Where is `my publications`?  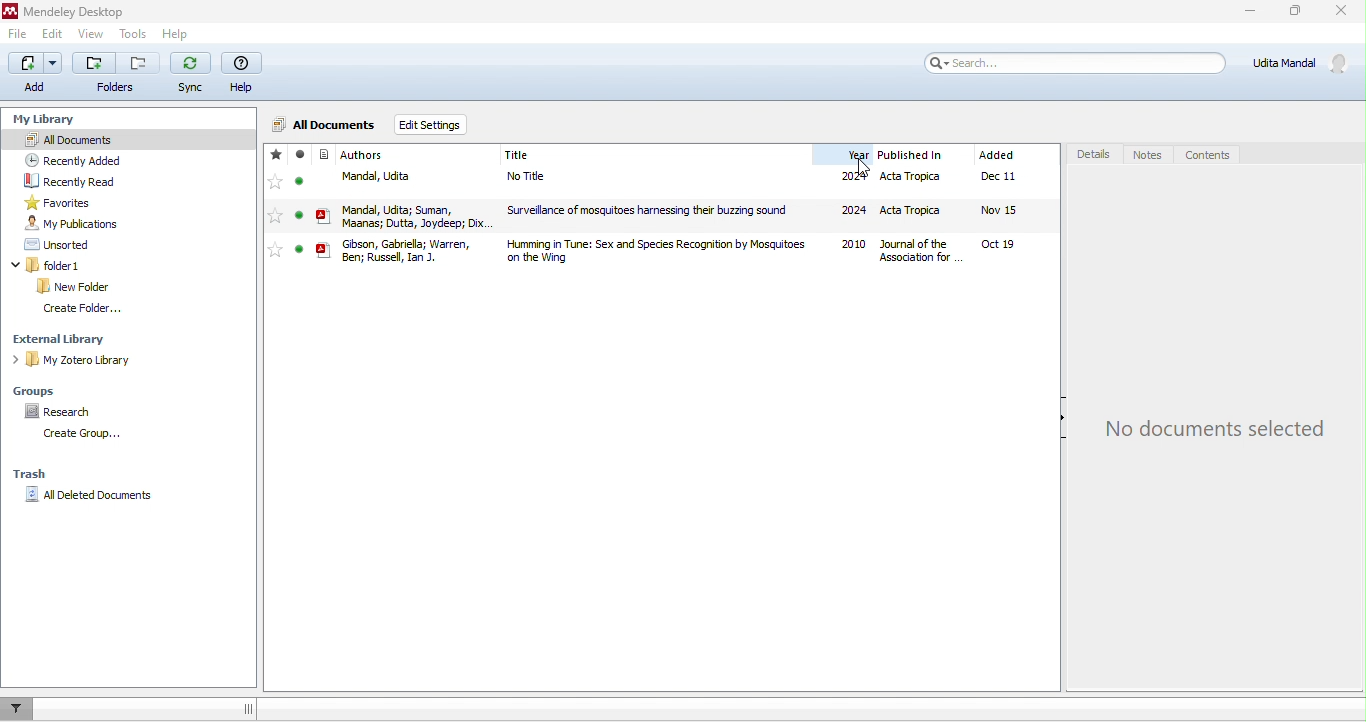 my publications is located at coordinates (67, 226).